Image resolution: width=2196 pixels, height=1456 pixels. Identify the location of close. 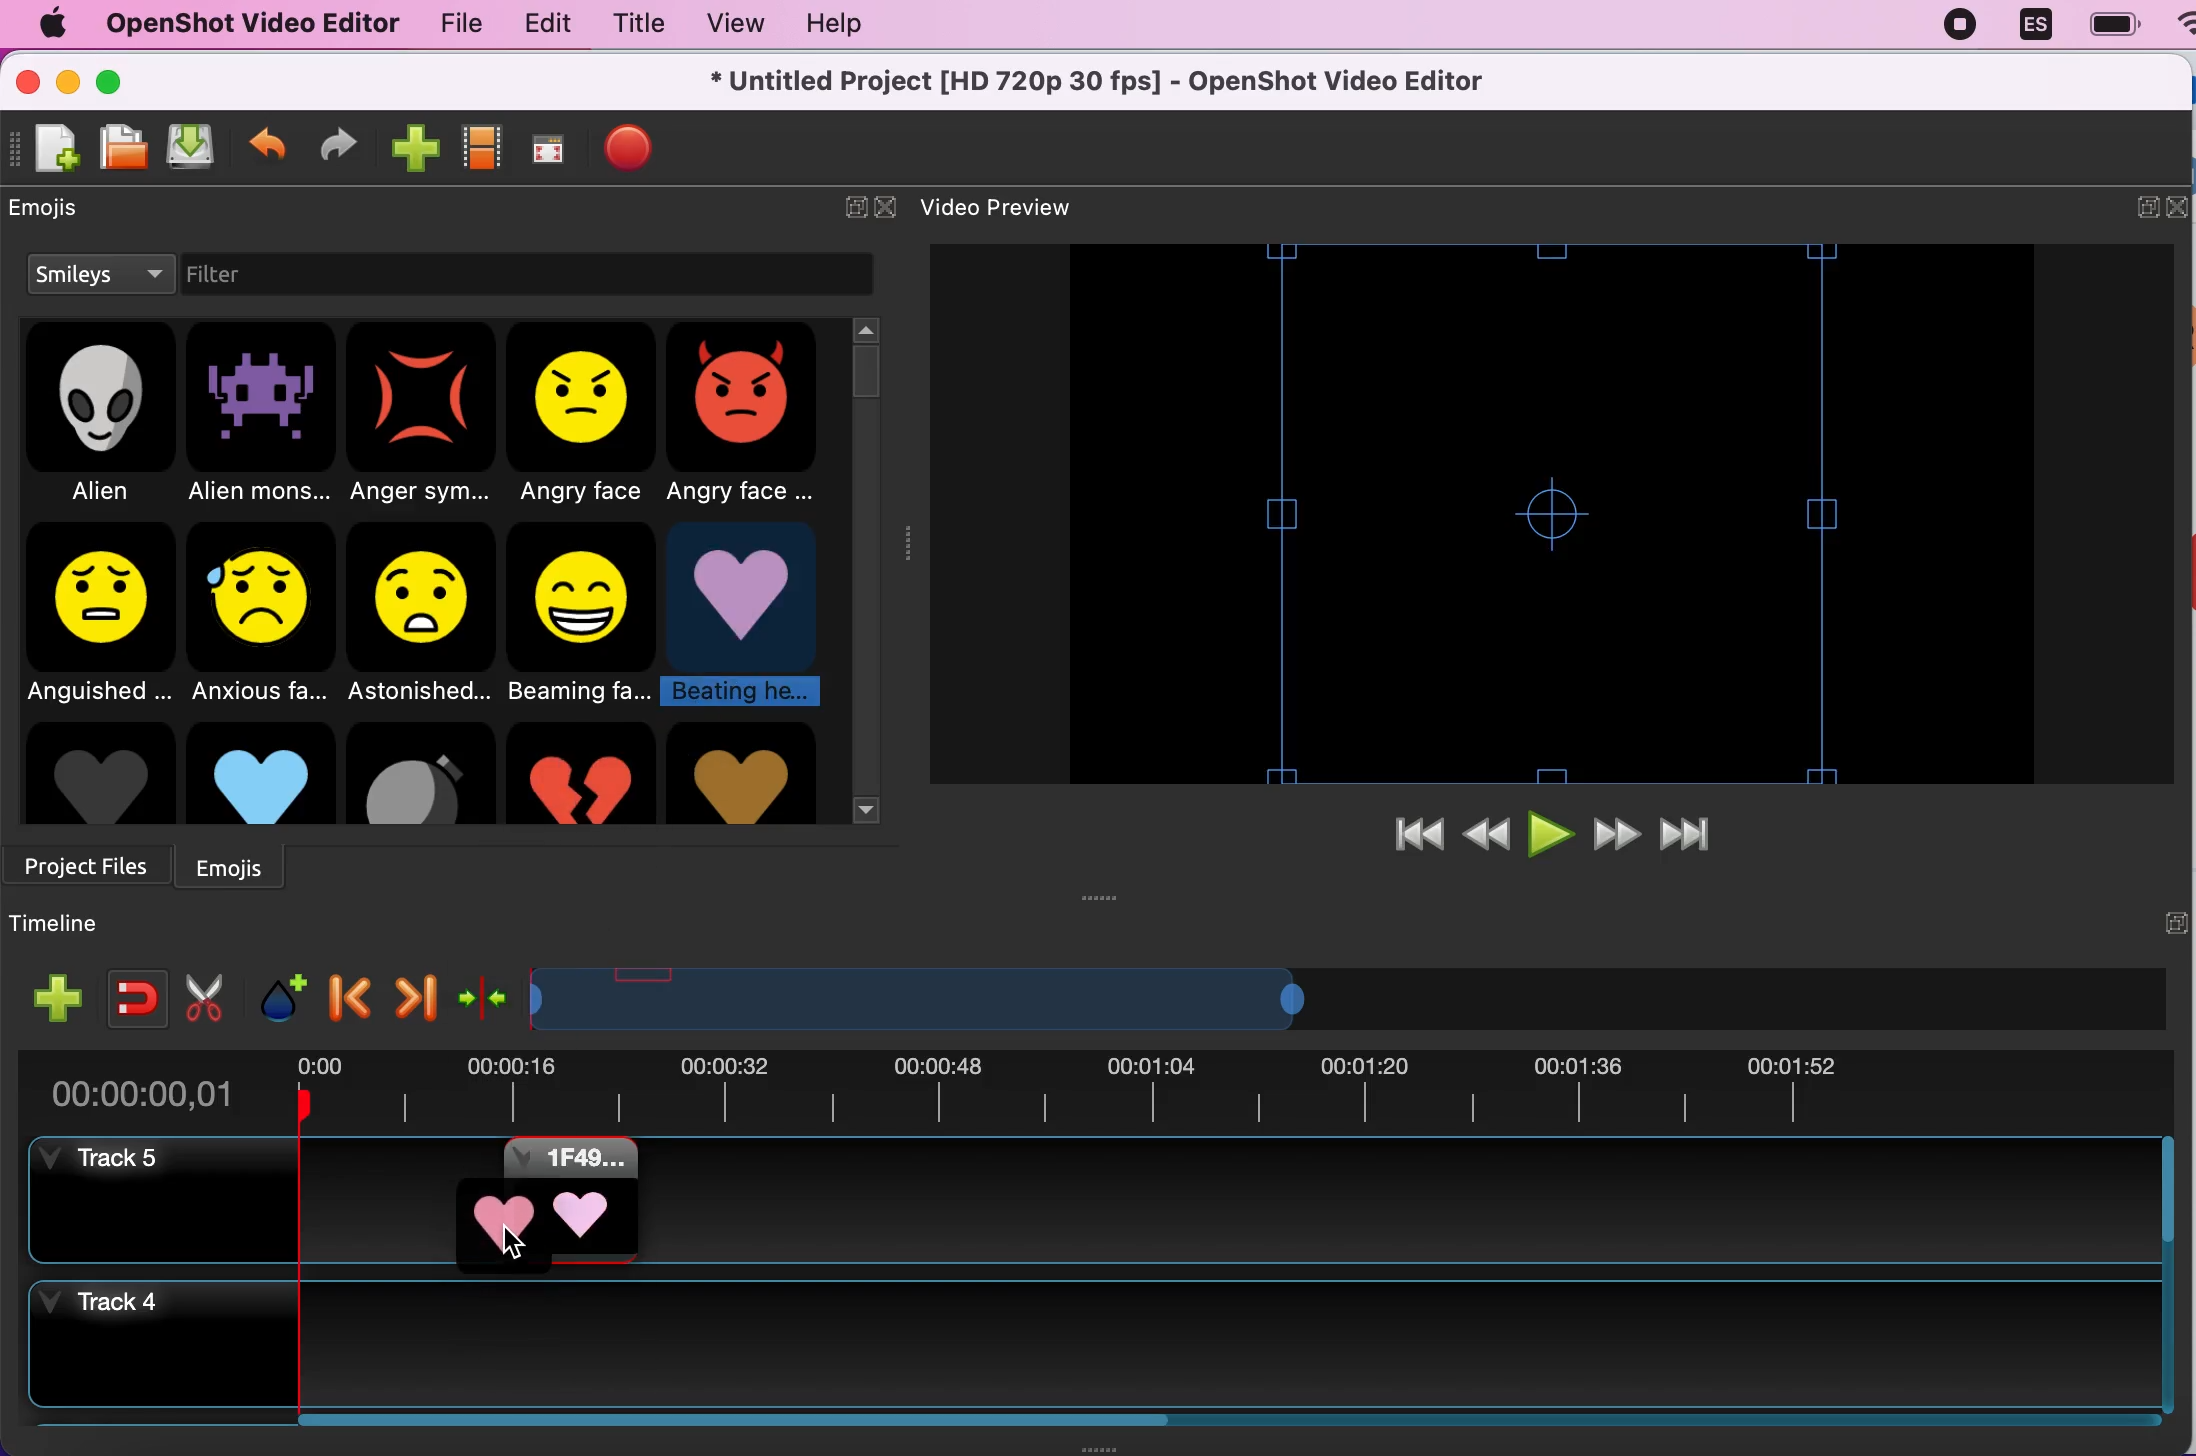
(892, 202).